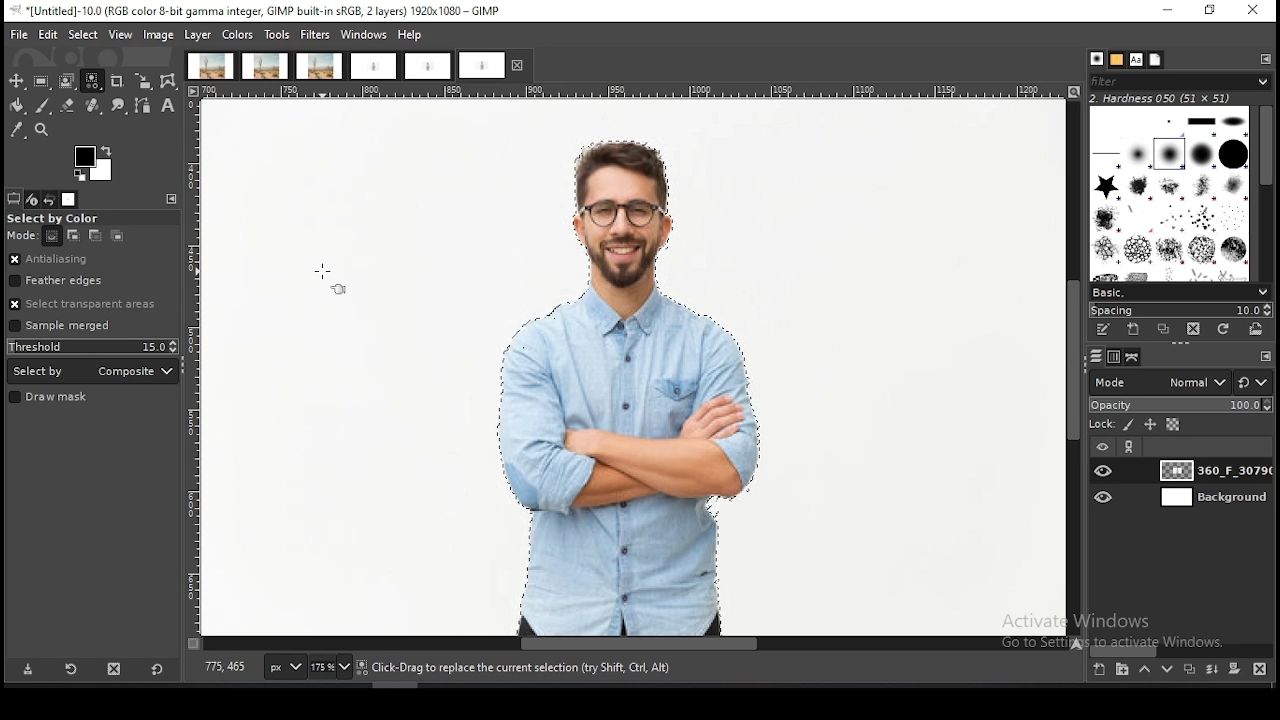  I want to click on lock position and size, so click(1149, 426).